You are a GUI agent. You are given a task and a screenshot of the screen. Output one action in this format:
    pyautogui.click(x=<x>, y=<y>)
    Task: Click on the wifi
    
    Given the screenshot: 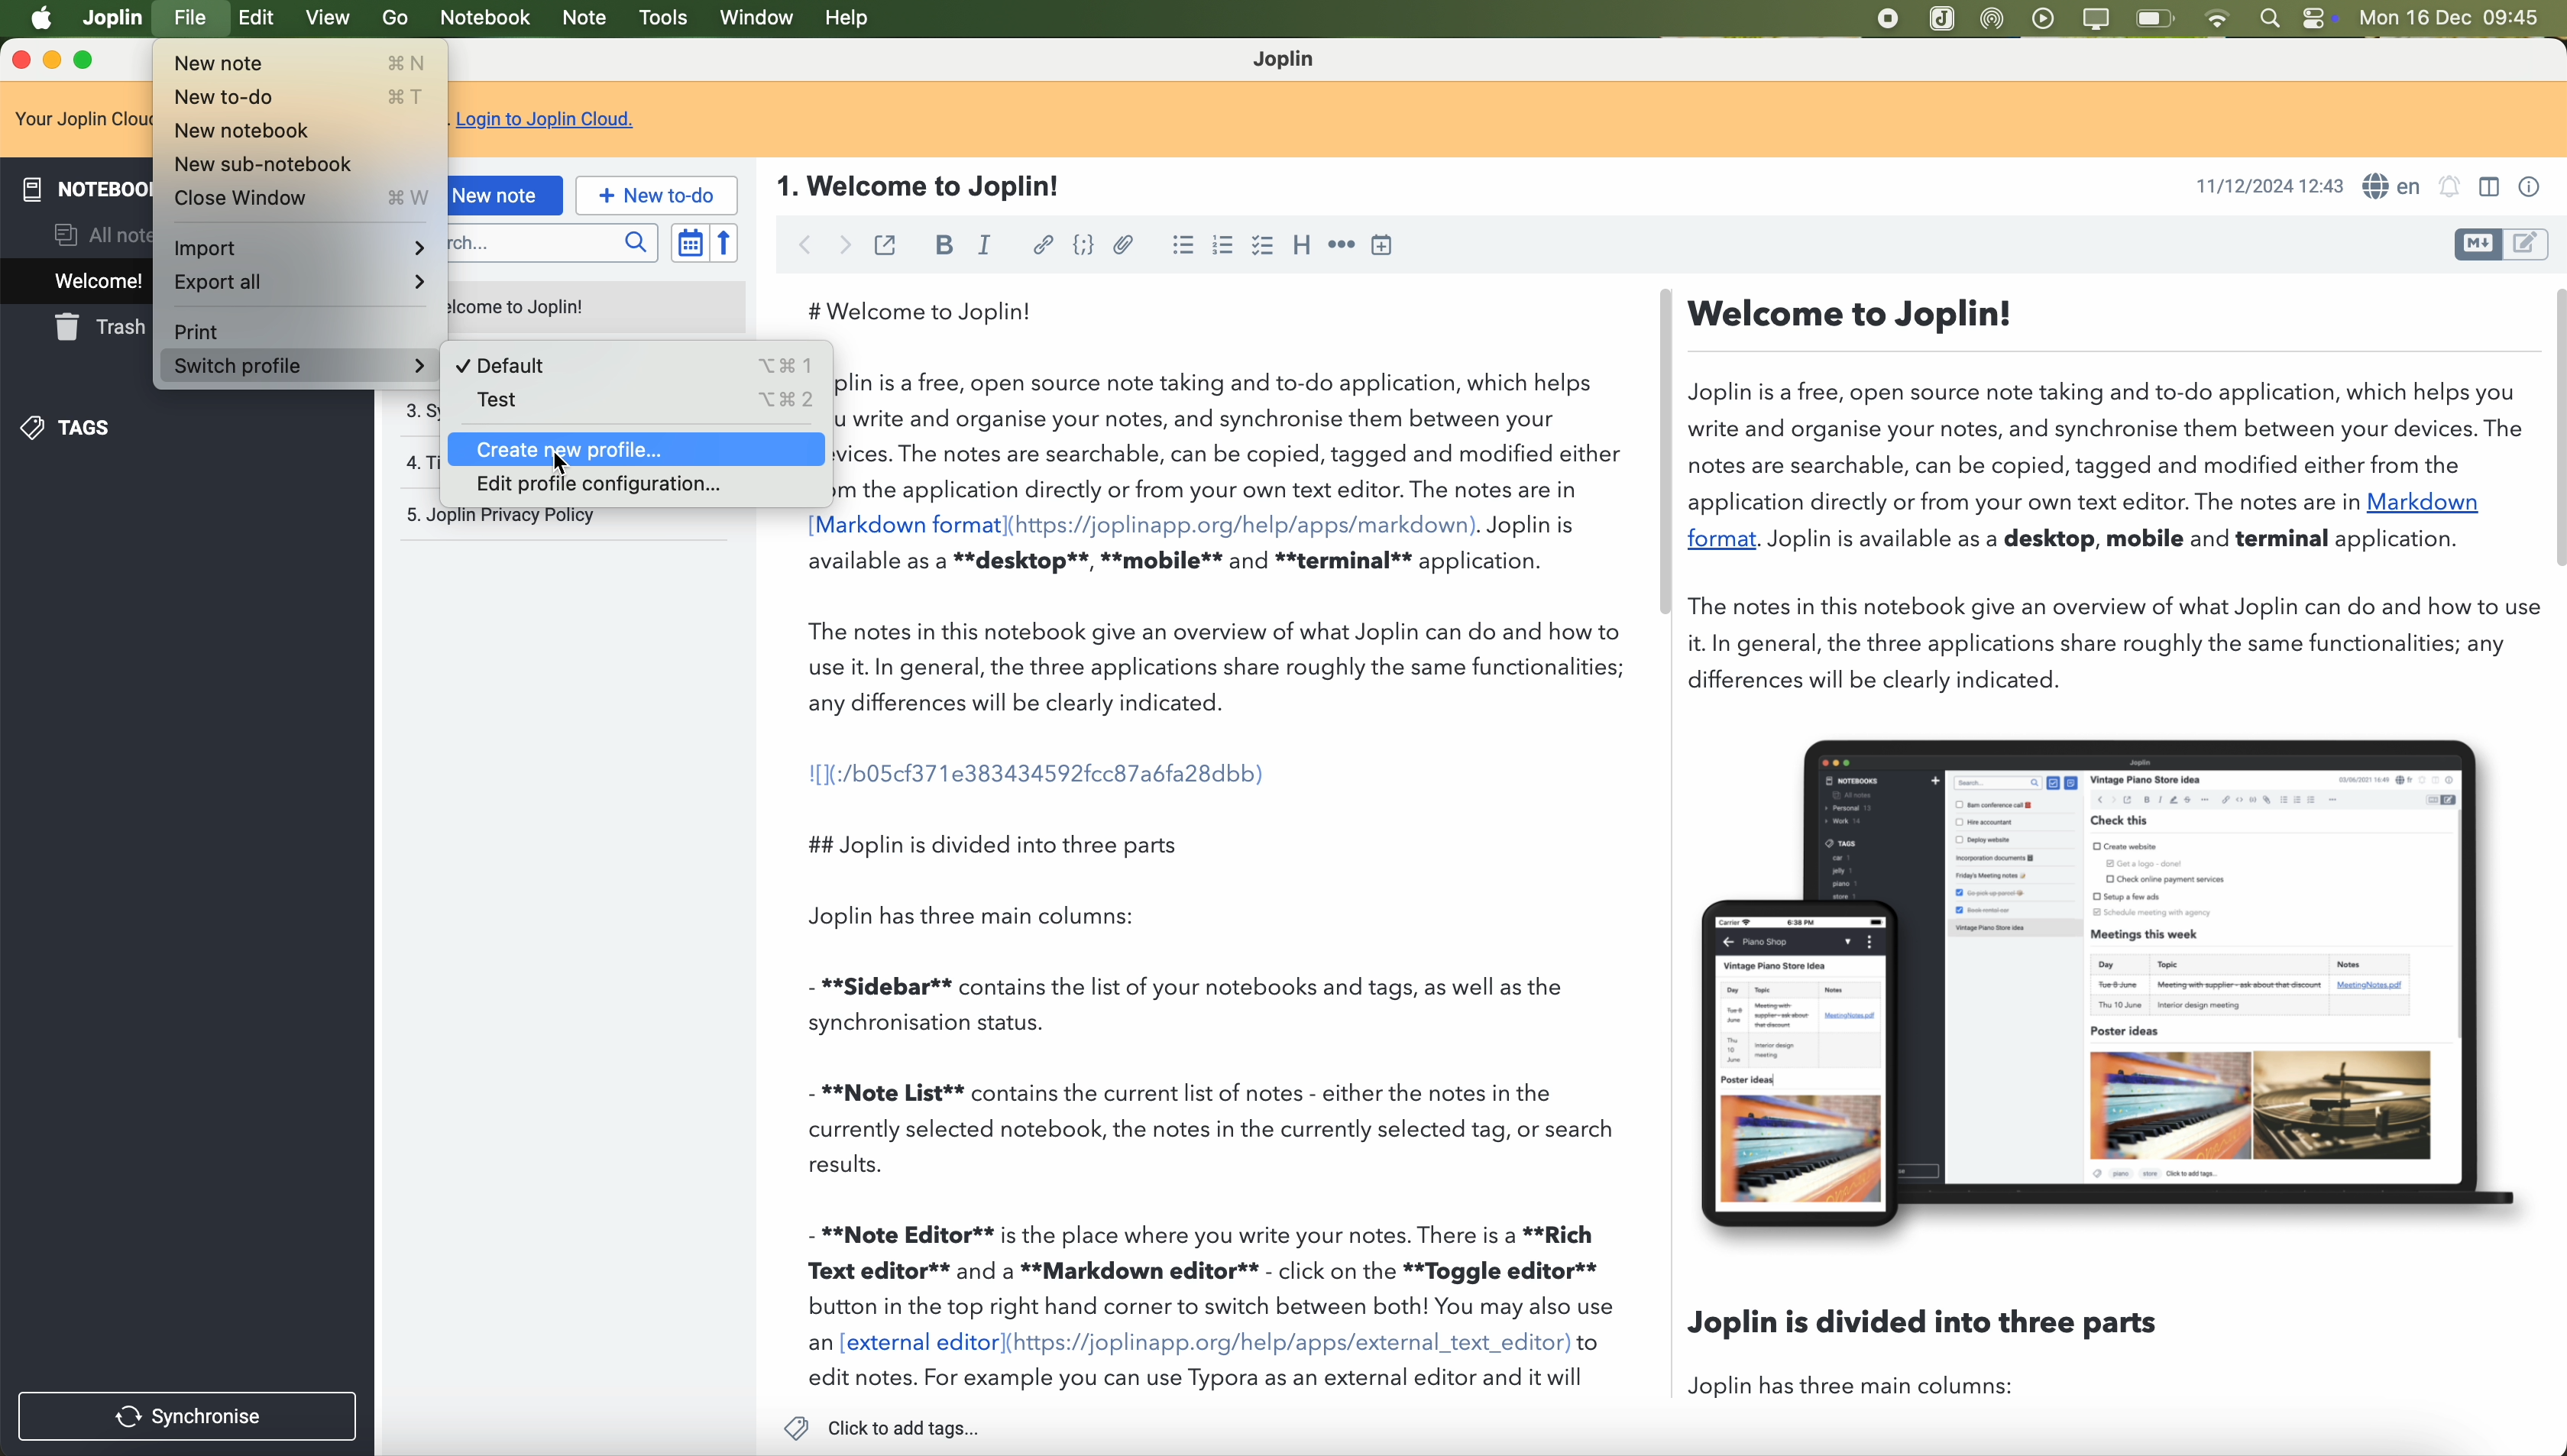 What is the action you would take?
    pyautogui.click(x=2222, y=19)
    